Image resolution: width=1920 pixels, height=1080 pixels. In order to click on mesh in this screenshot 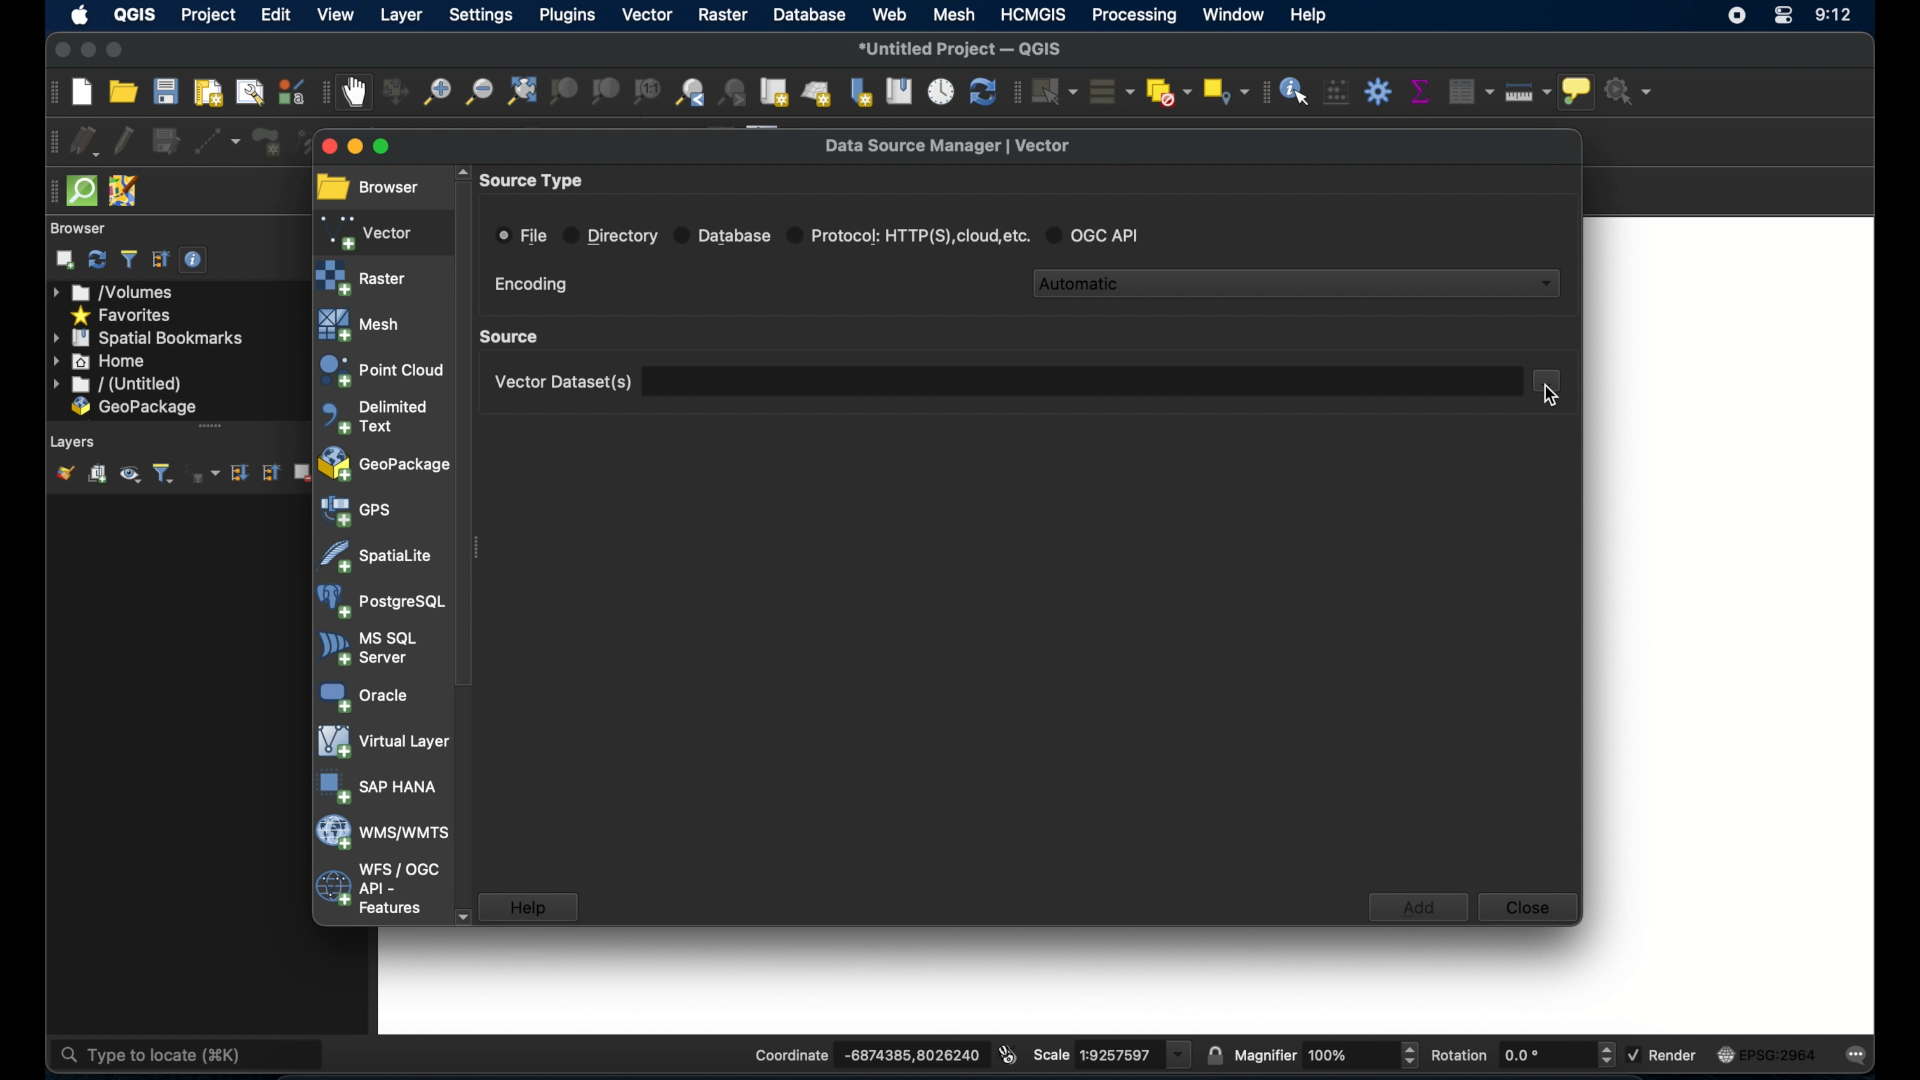, I will do `click(362, 324)`.